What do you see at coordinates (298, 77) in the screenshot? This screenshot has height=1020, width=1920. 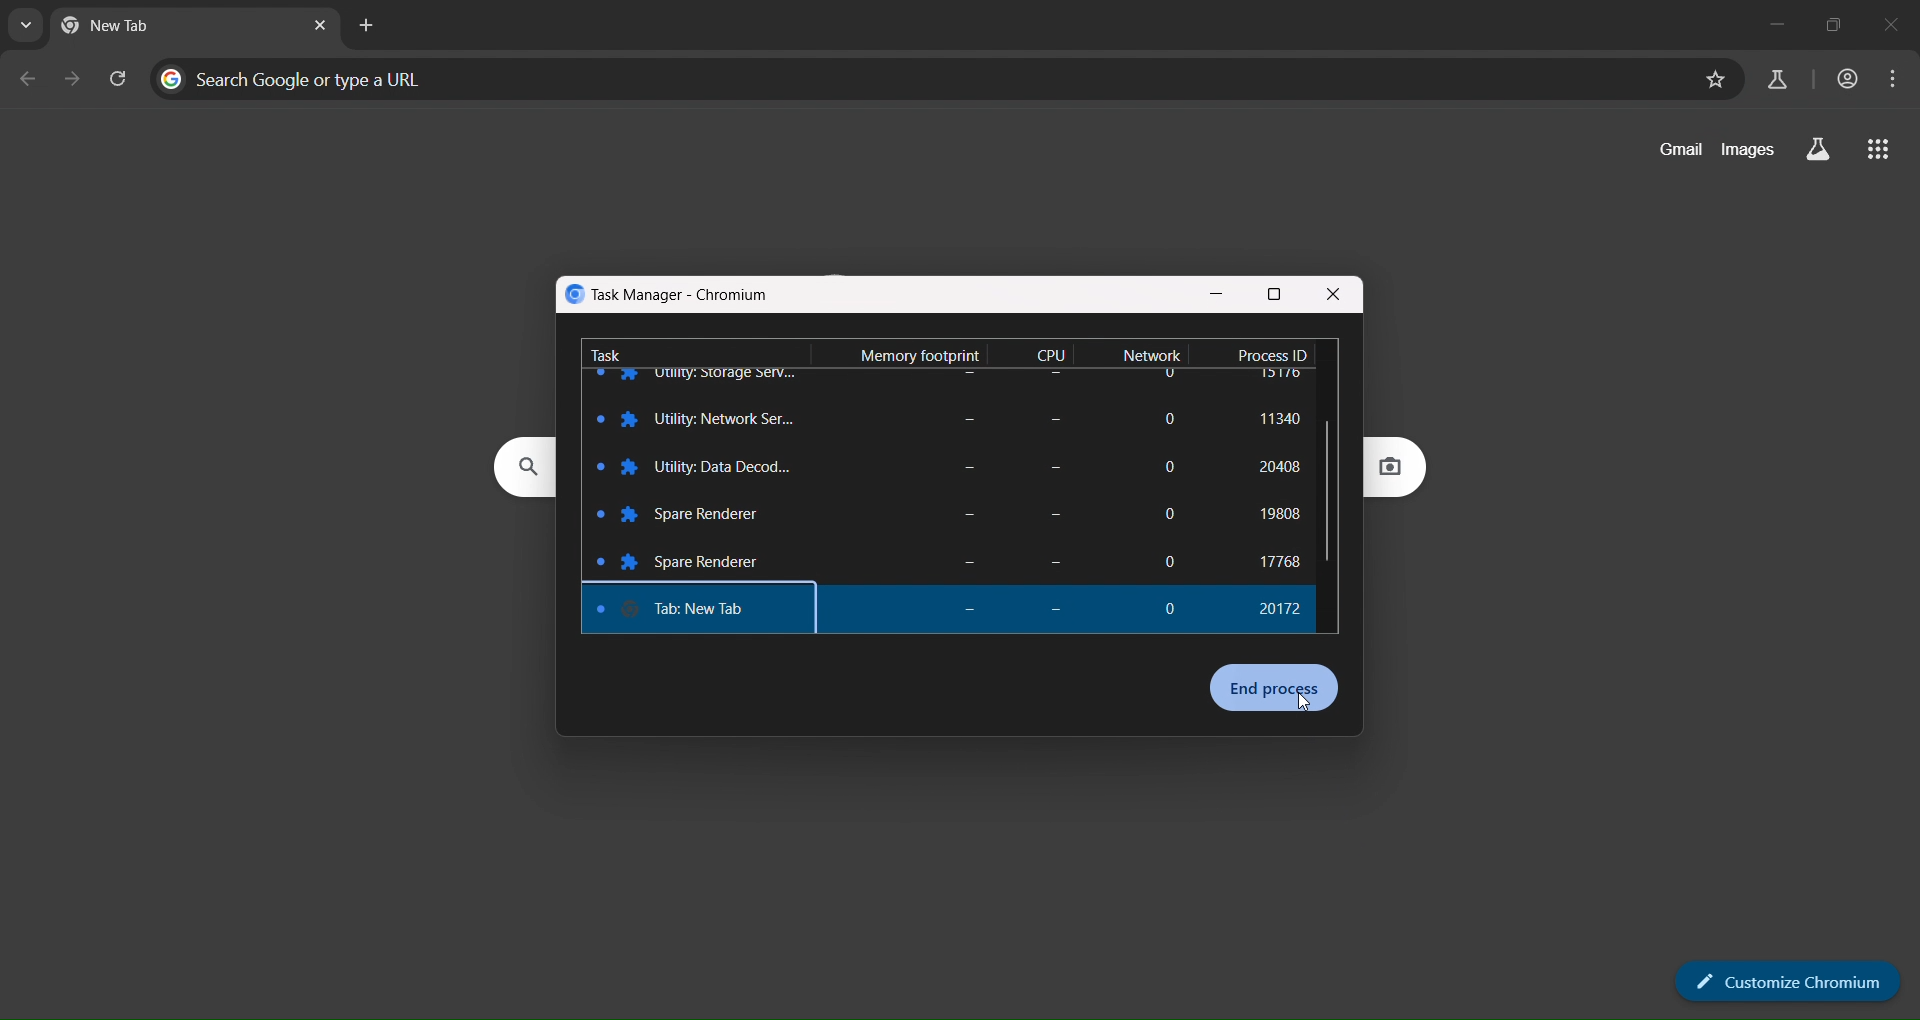 I see `search panel` at bounding box center [298, 77].